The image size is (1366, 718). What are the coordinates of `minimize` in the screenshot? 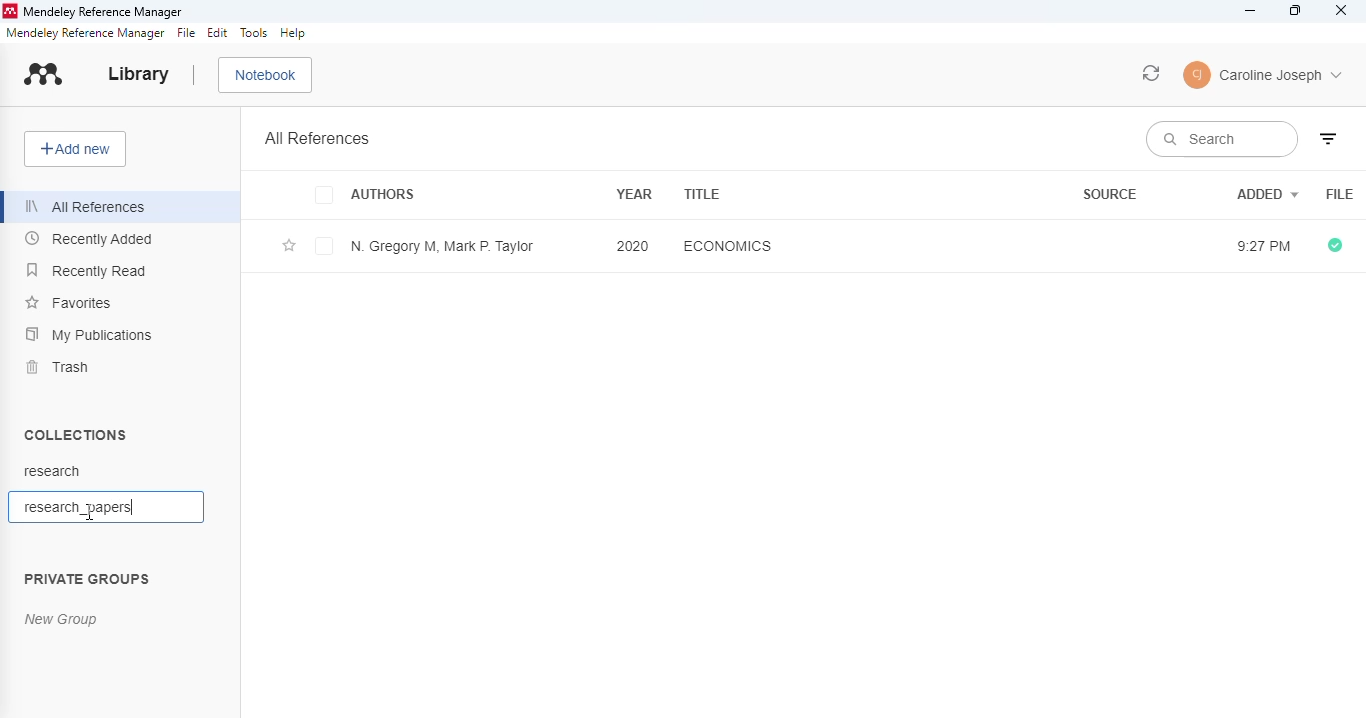 It's located at (1251, 11).